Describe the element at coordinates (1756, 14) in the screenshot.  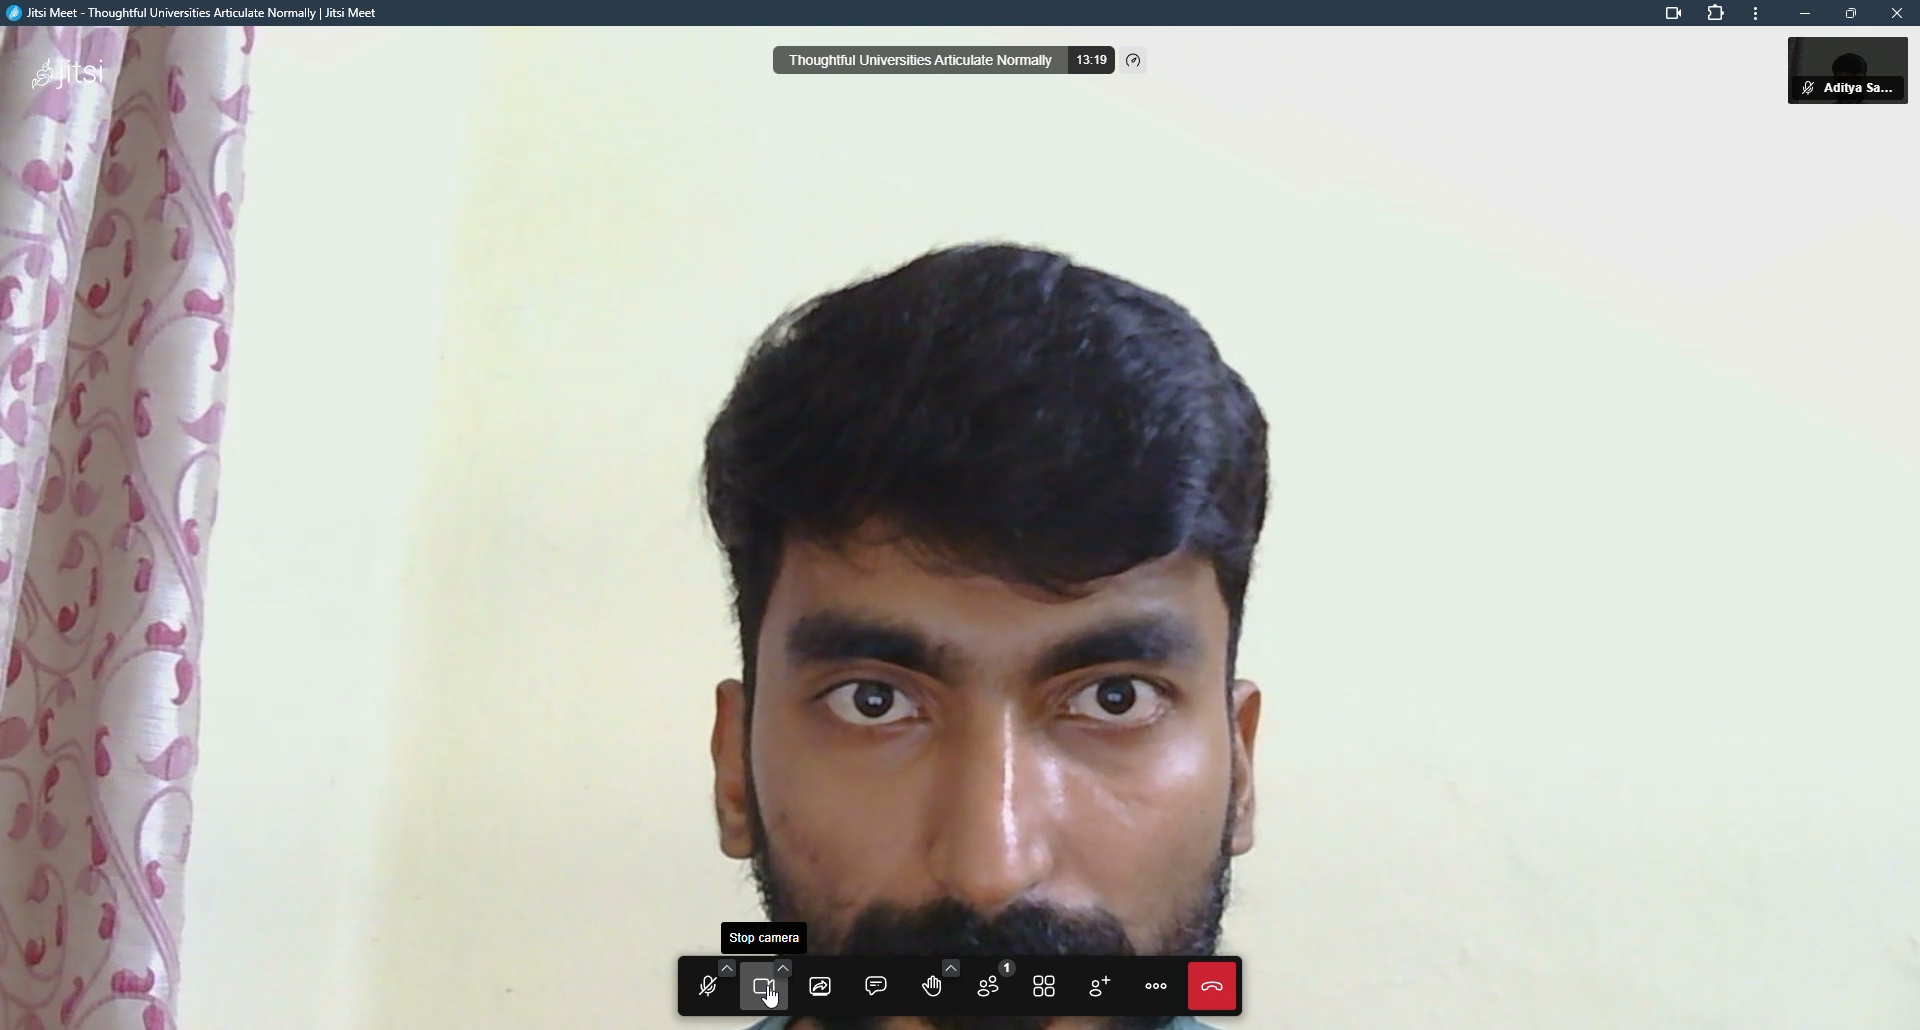
I see `more` at that location.